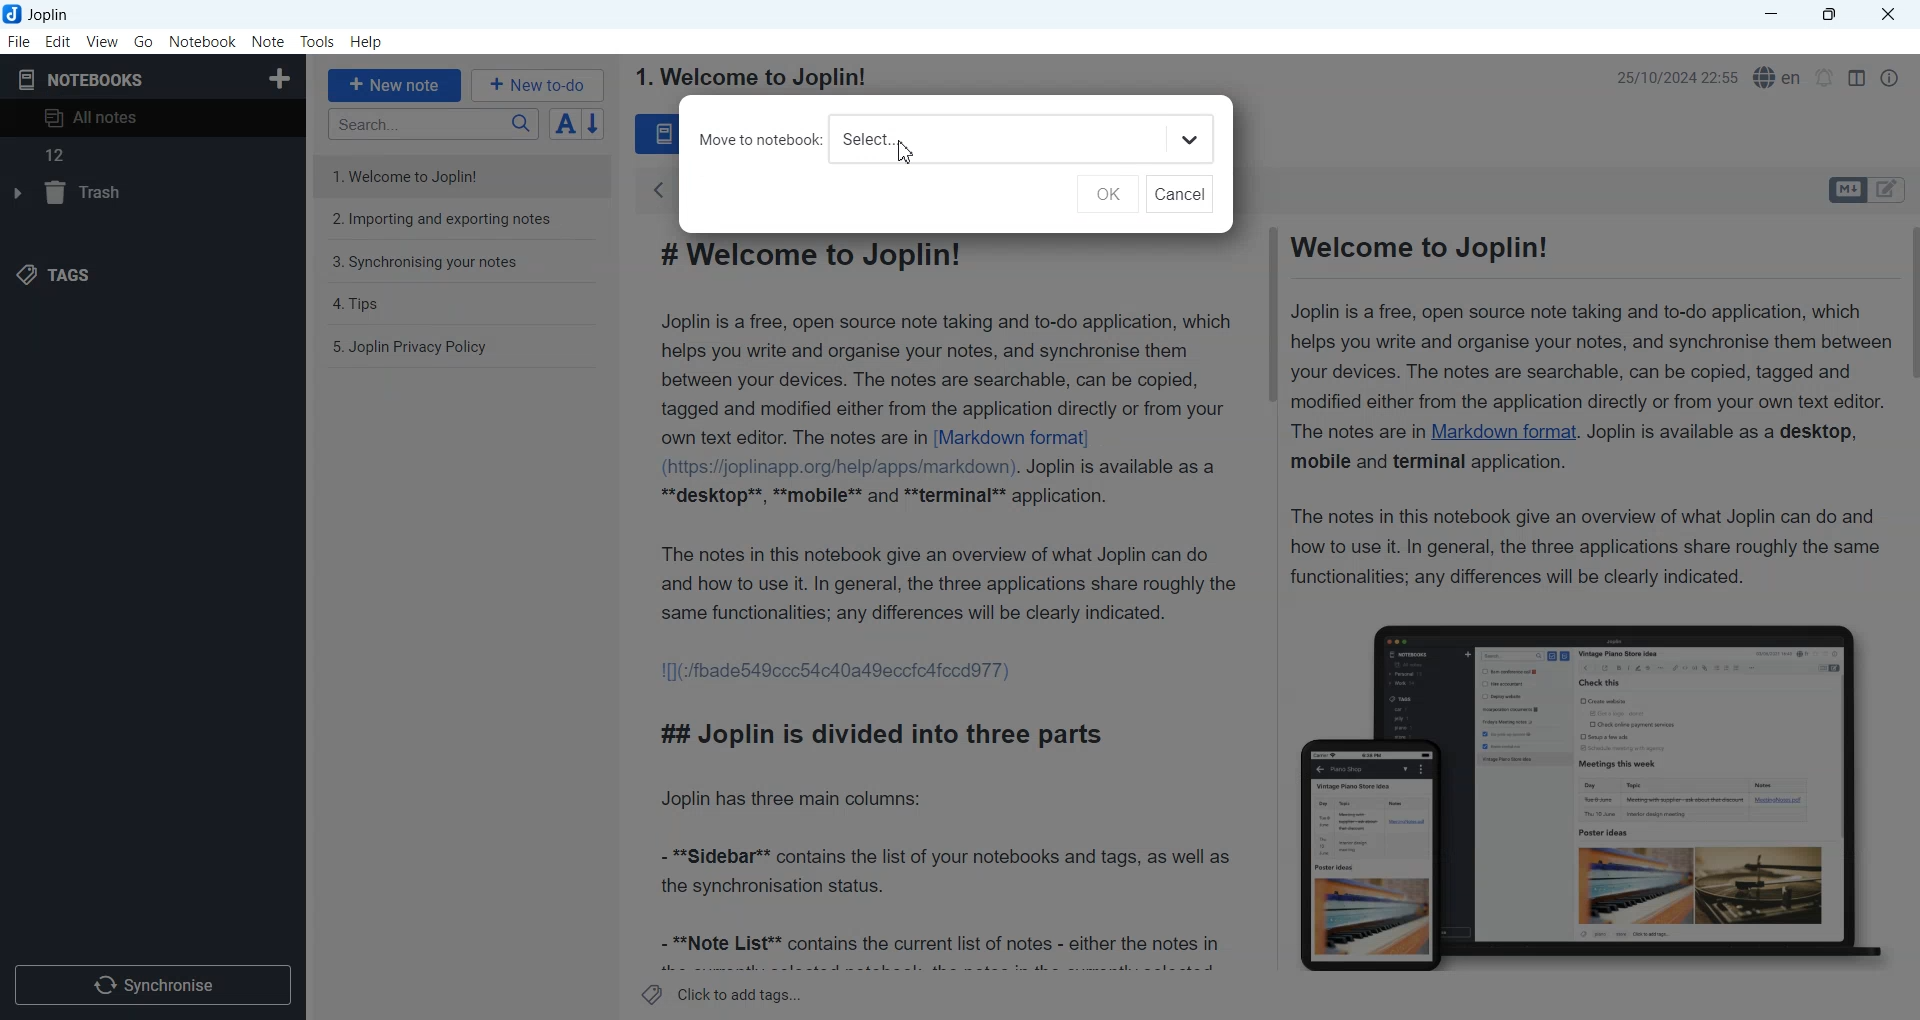 The width and height of the screenshot is (1920, 1020). What do you see at coordinates (565, 123) in the screenshot?
I see `Toggle sort order field` at bounding box center [565, 123].